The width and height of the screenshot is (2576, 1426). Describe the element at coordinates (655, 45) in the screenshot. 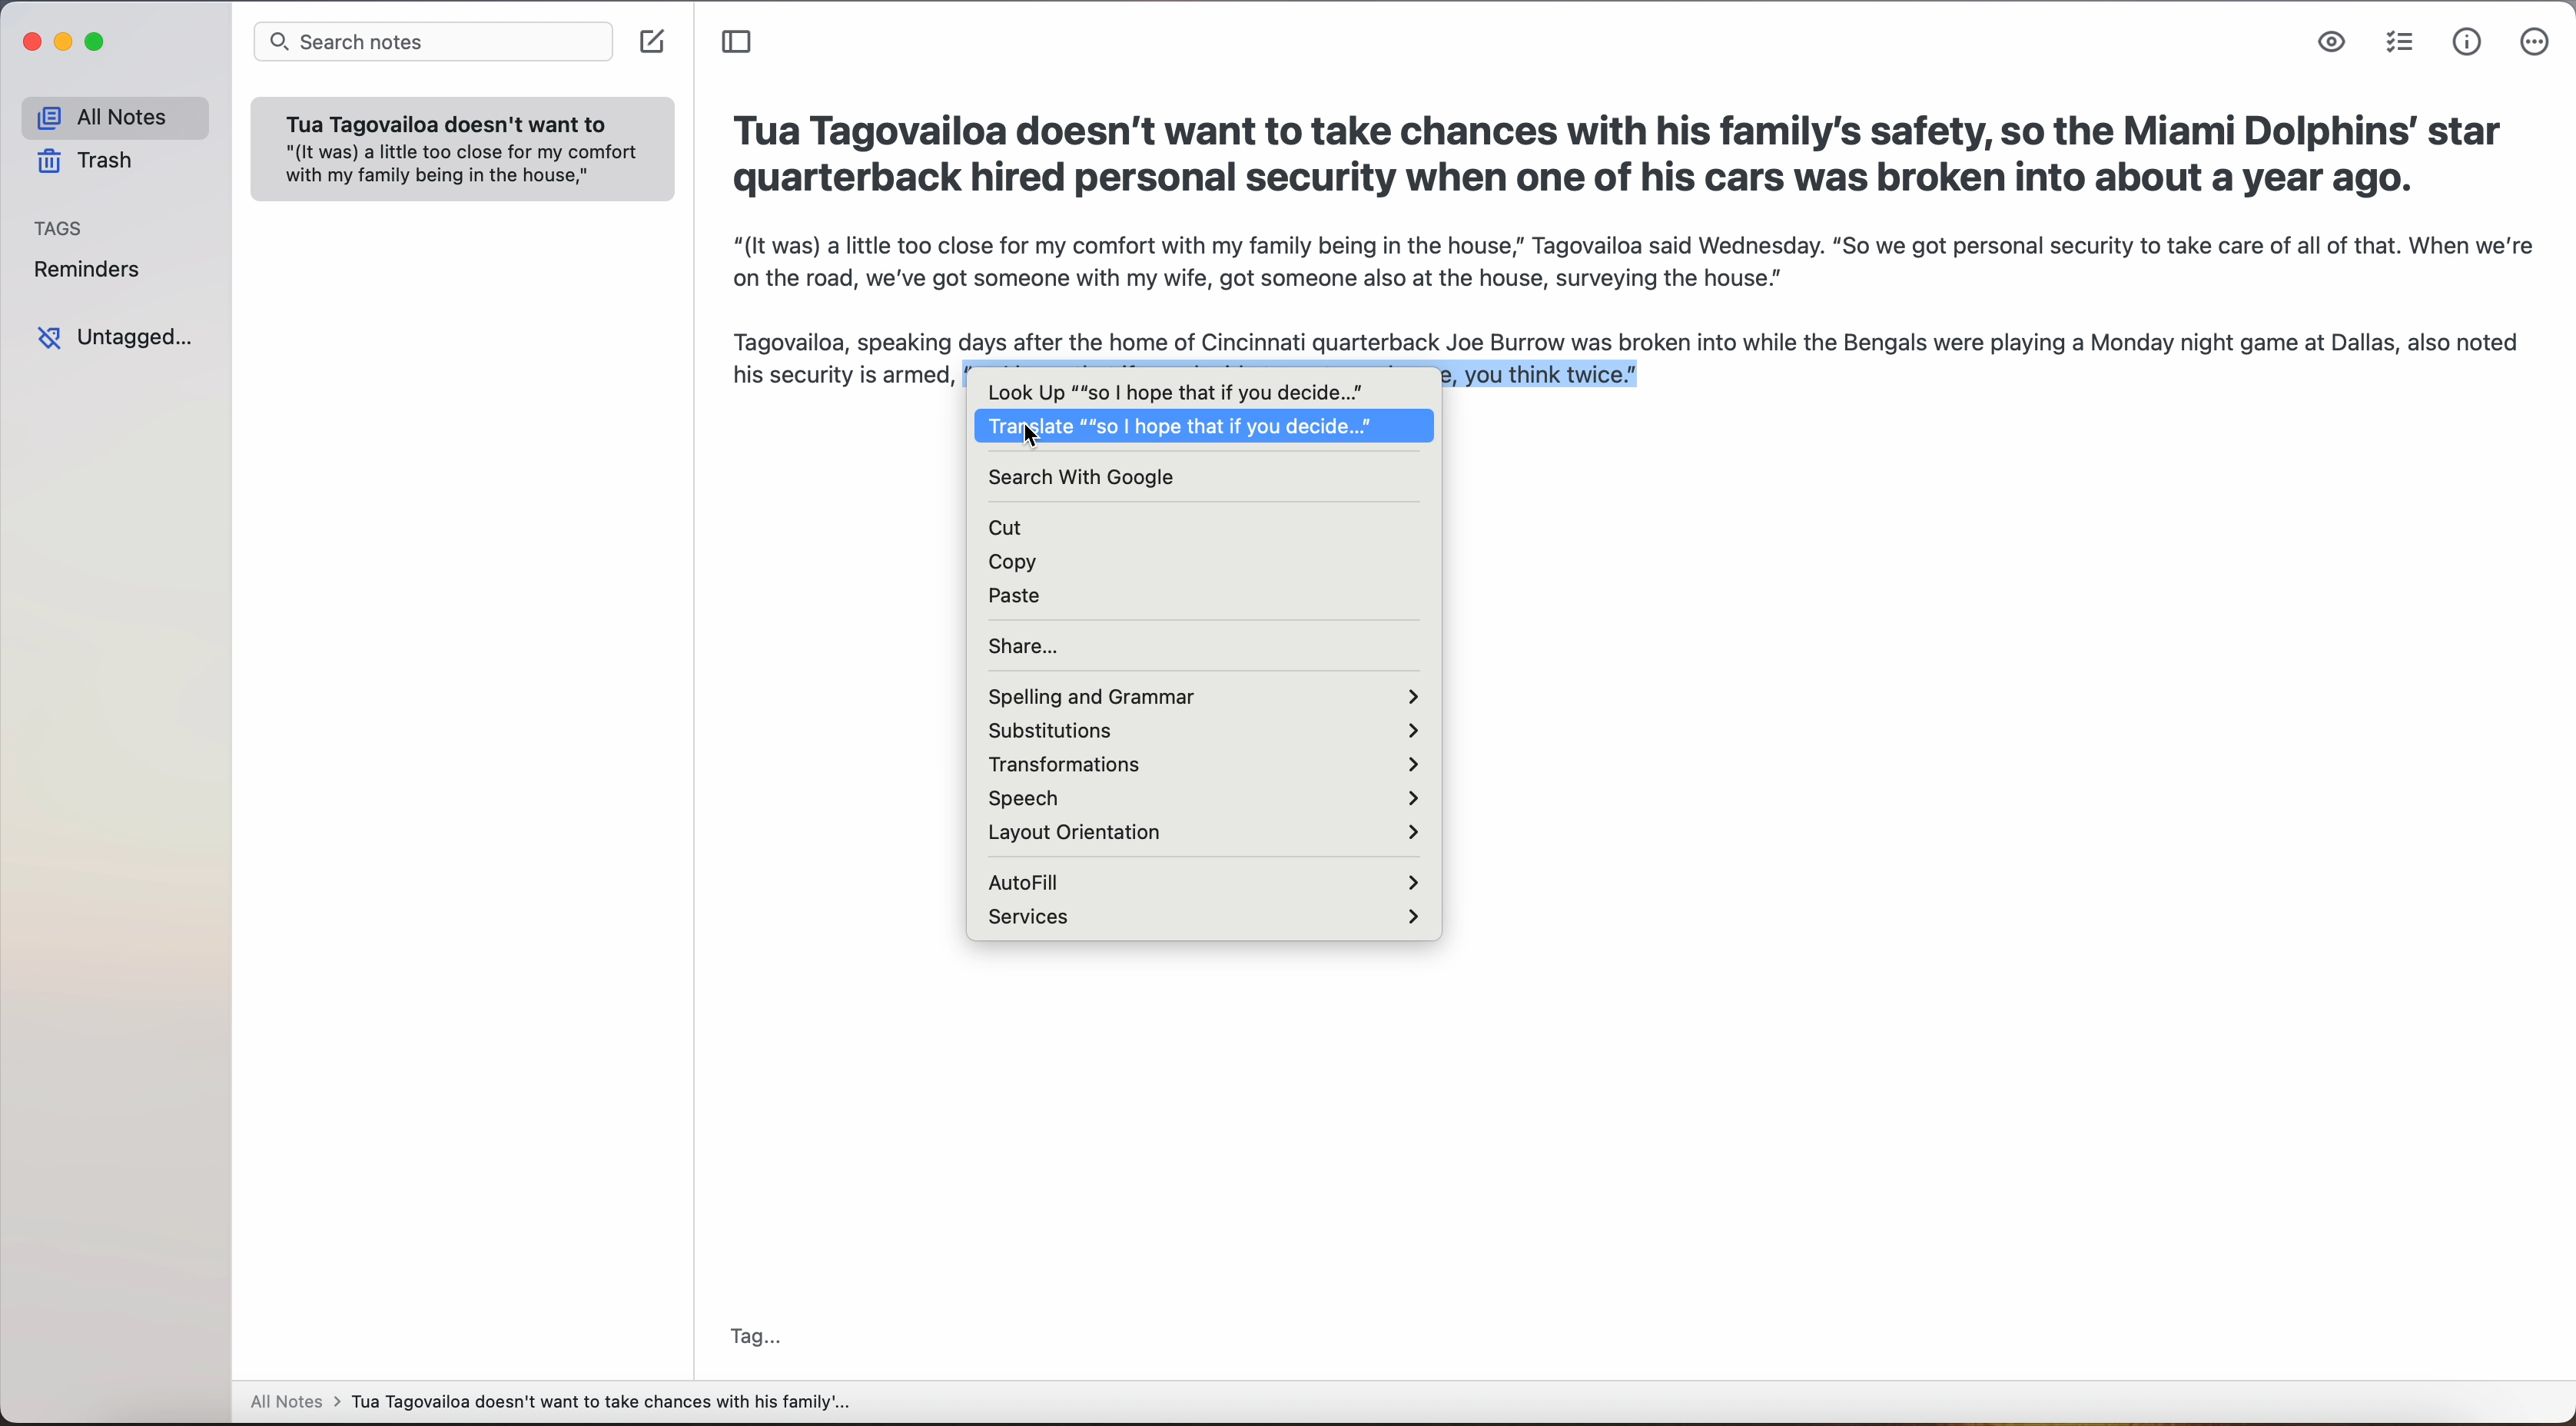

I see `create note` at that location.